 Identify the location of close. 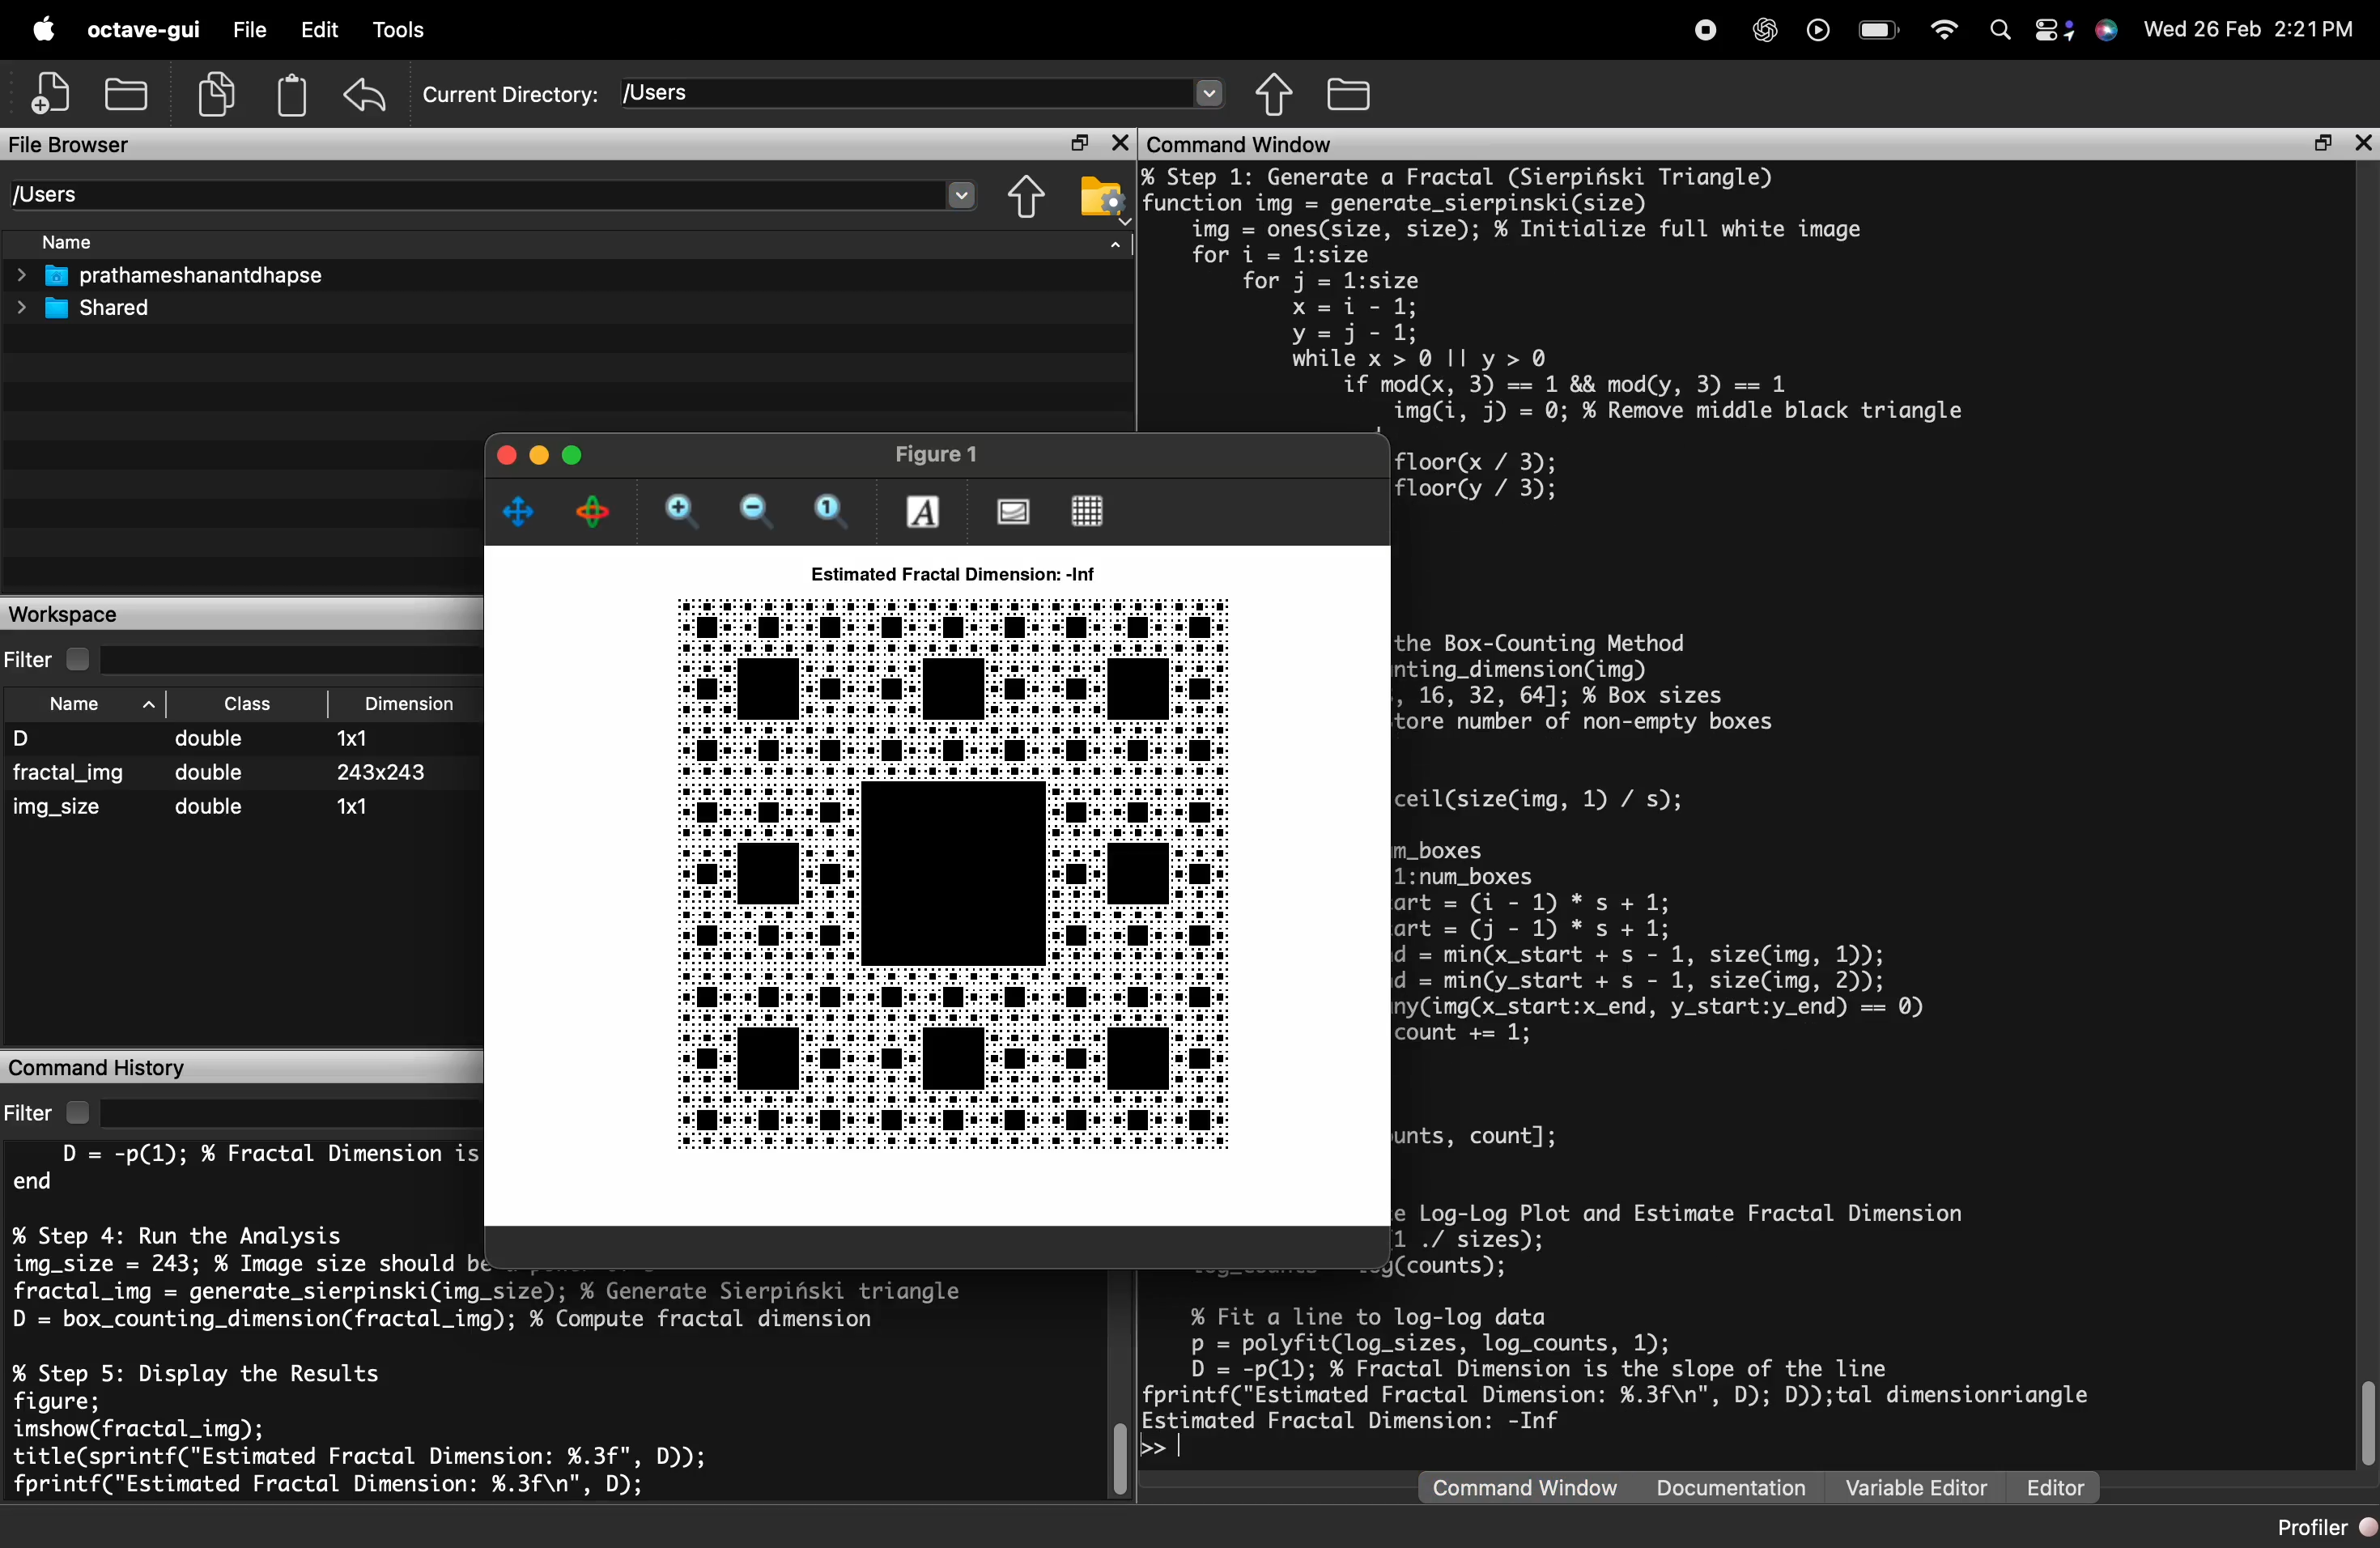
(502, 459).